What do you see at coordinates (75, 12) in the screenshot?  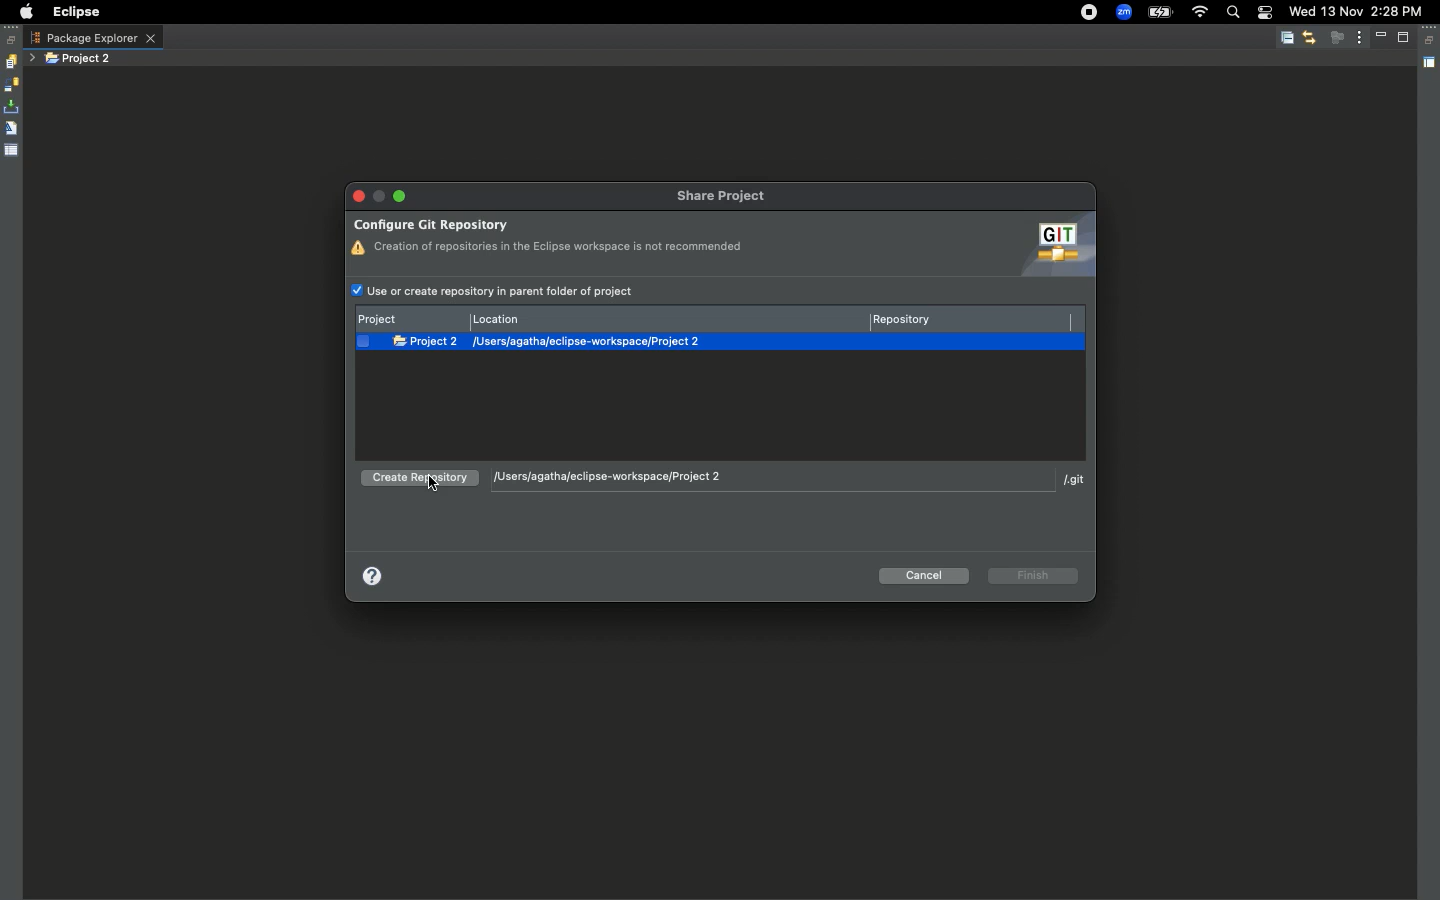 I see `Eclipse` at bounding box center [75, 12].